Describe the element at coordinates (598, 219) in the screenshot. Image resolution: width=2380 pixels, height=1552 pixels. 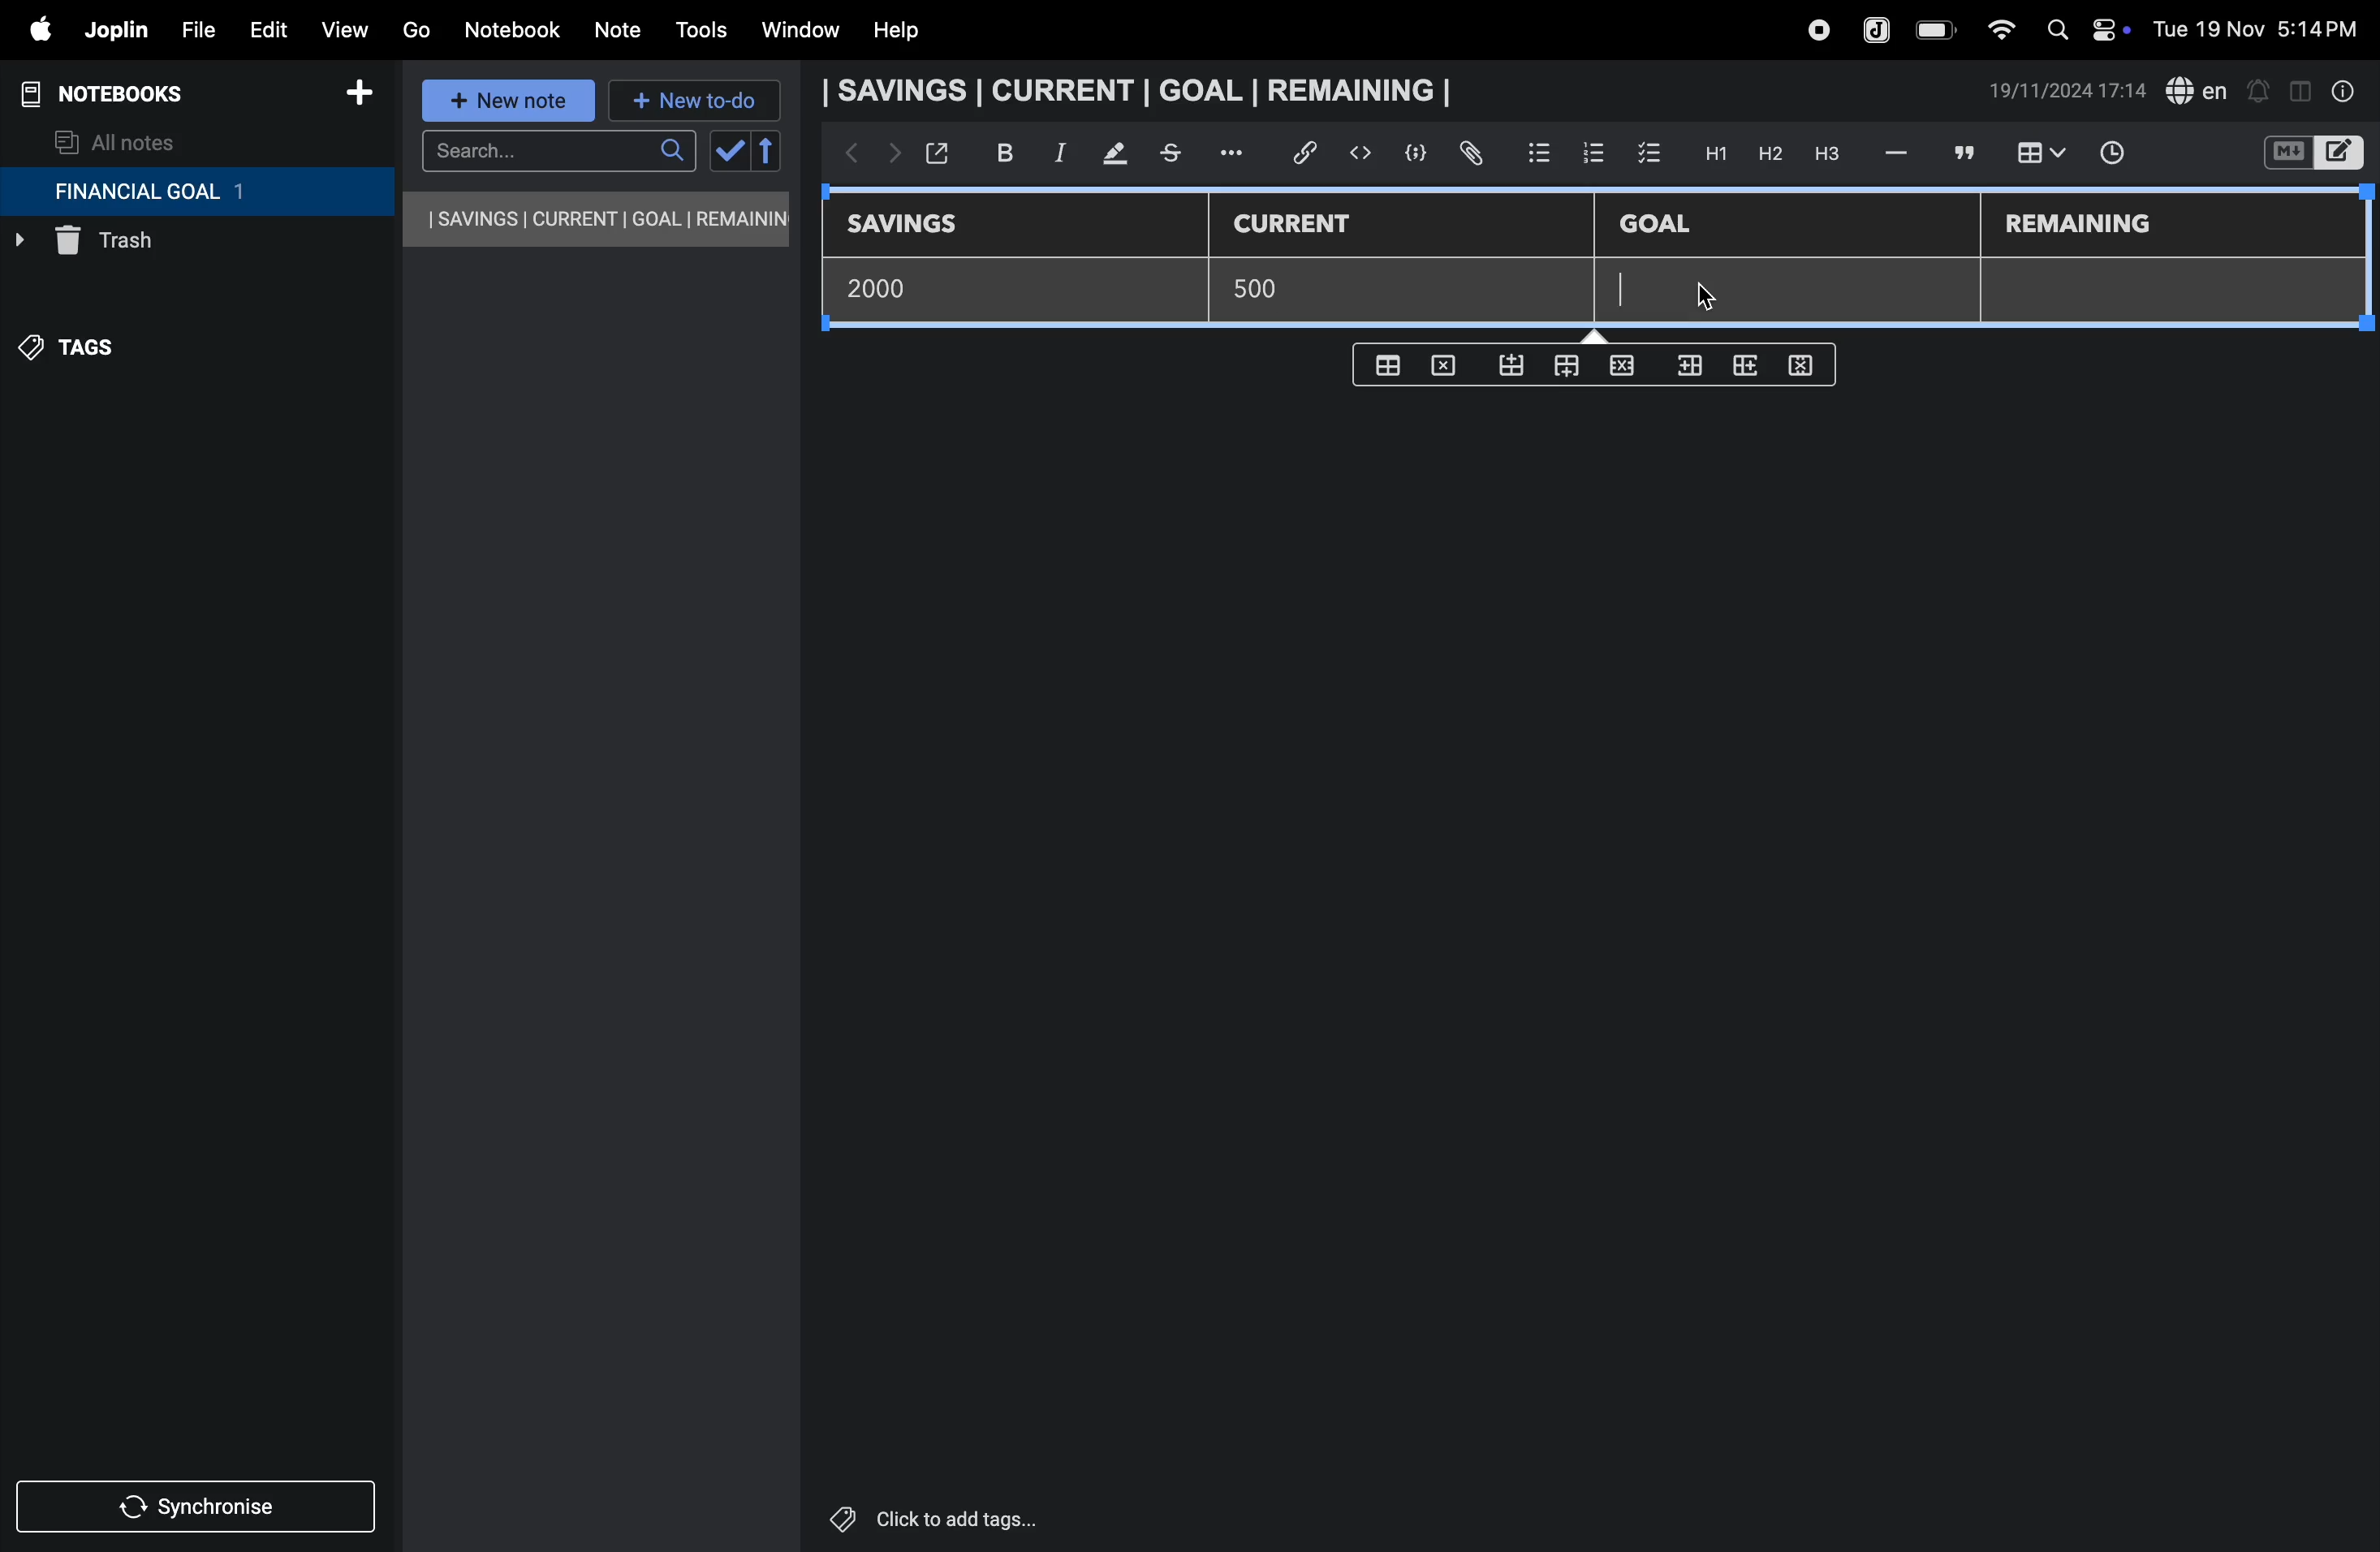
I see `savings current goal remaining` at that location.